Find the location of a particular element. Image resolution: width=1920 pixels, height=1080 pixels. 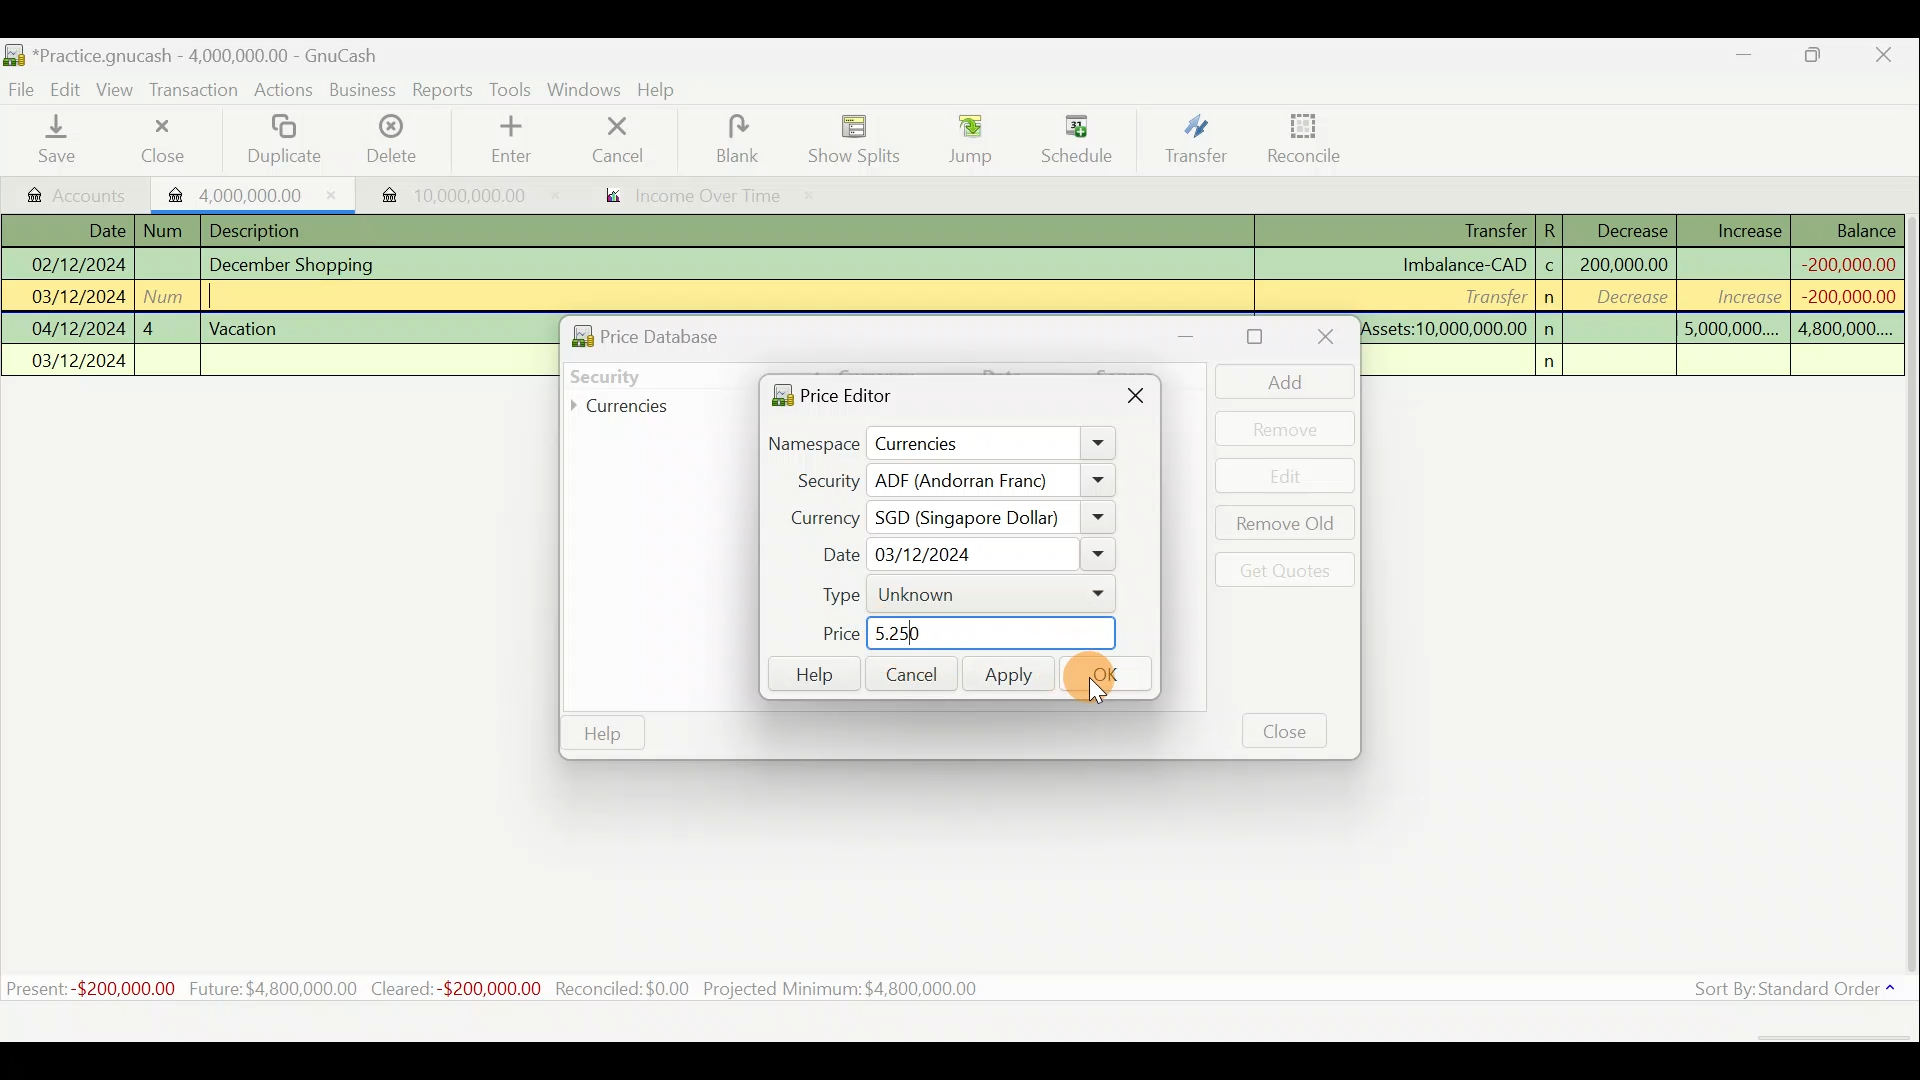

ADF is located at coordinates (991, 481).